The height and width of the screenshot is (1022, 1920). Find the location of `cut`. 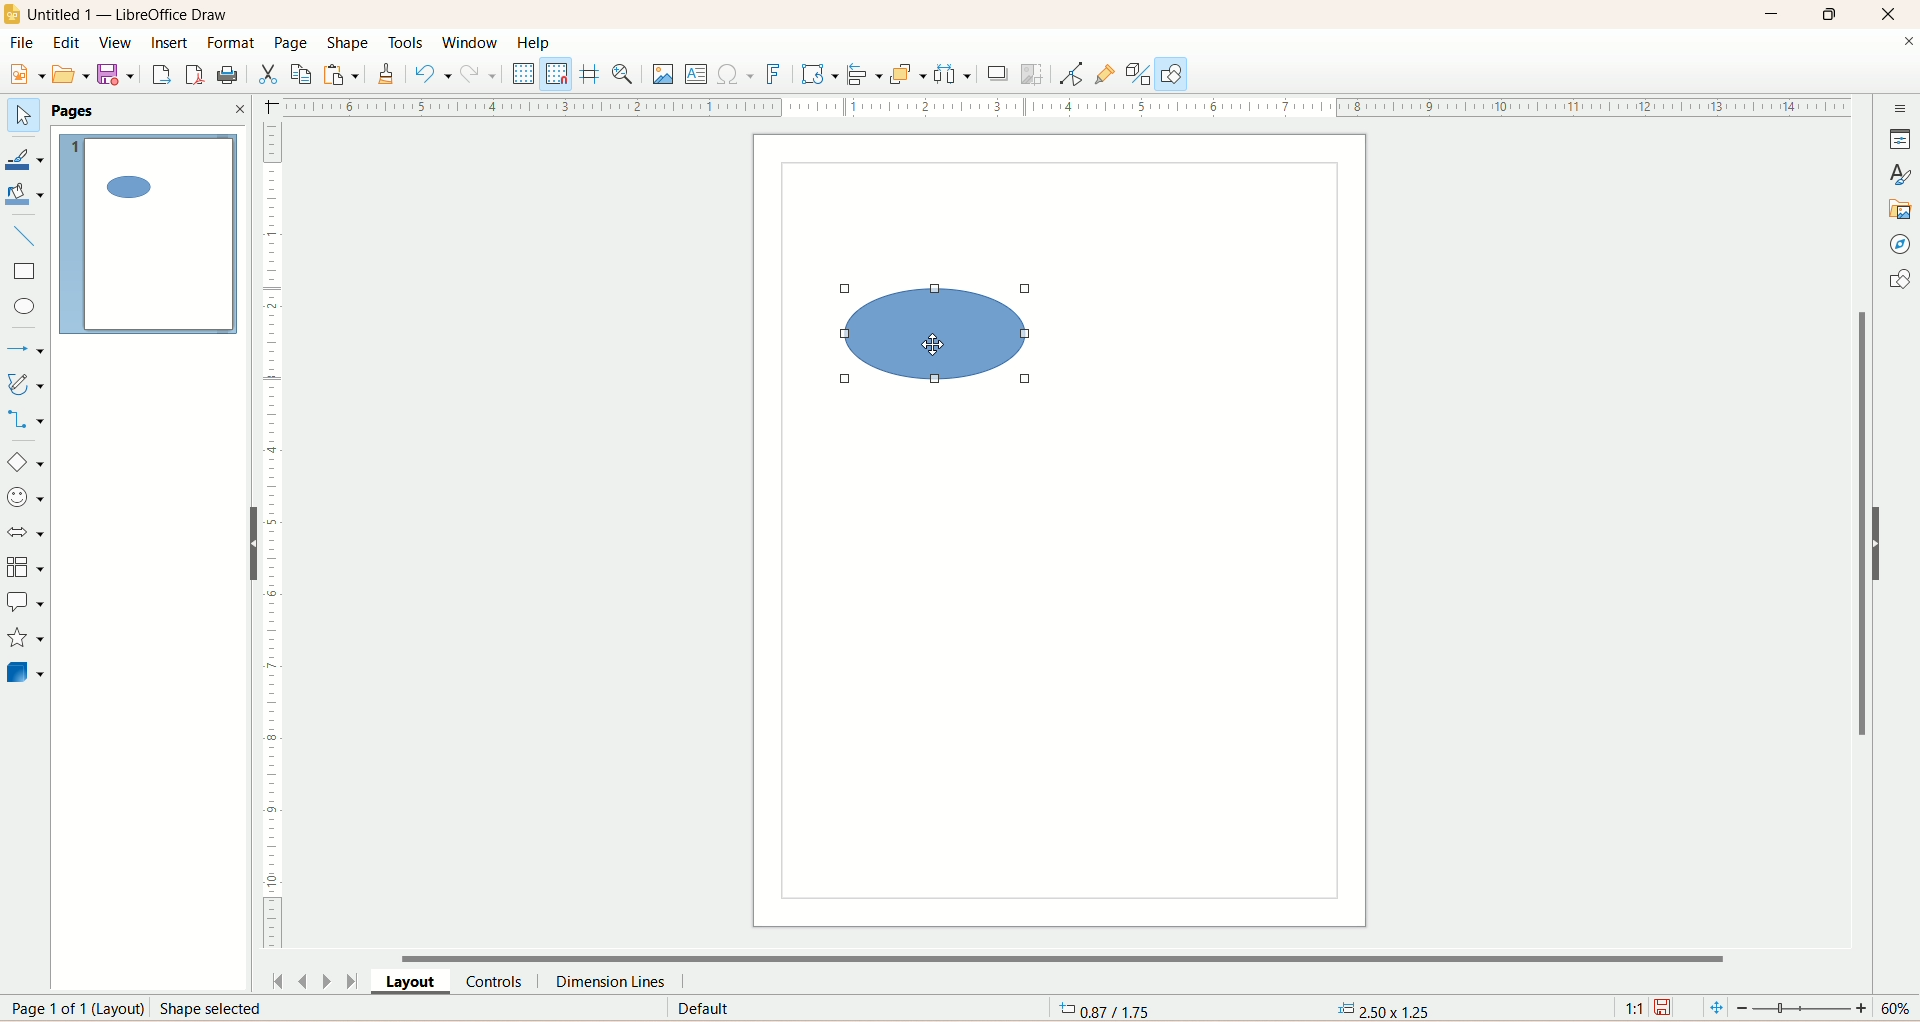

cut is located at coordinates (271, 74).